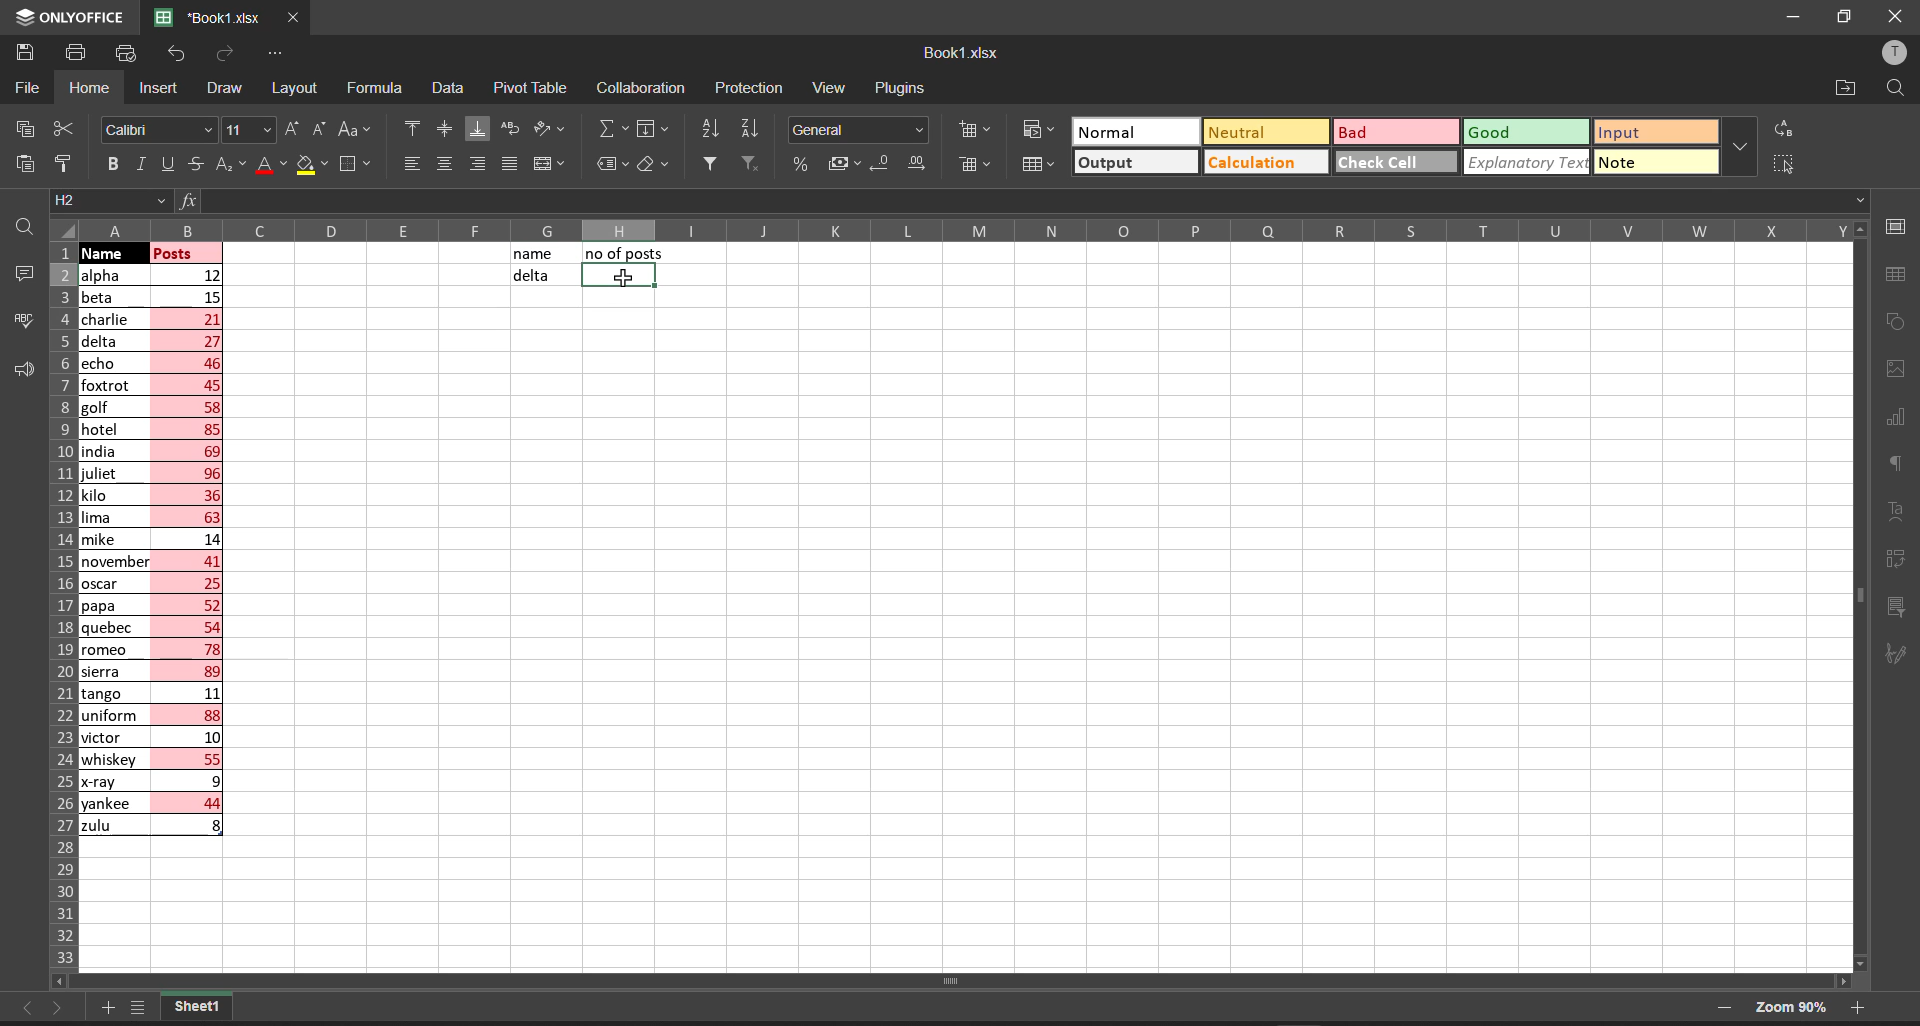 This screenshot has width=1920, height=1026. Describe the element at coordinates (125, 51) in the screenshot. I see `quick print` at that location.